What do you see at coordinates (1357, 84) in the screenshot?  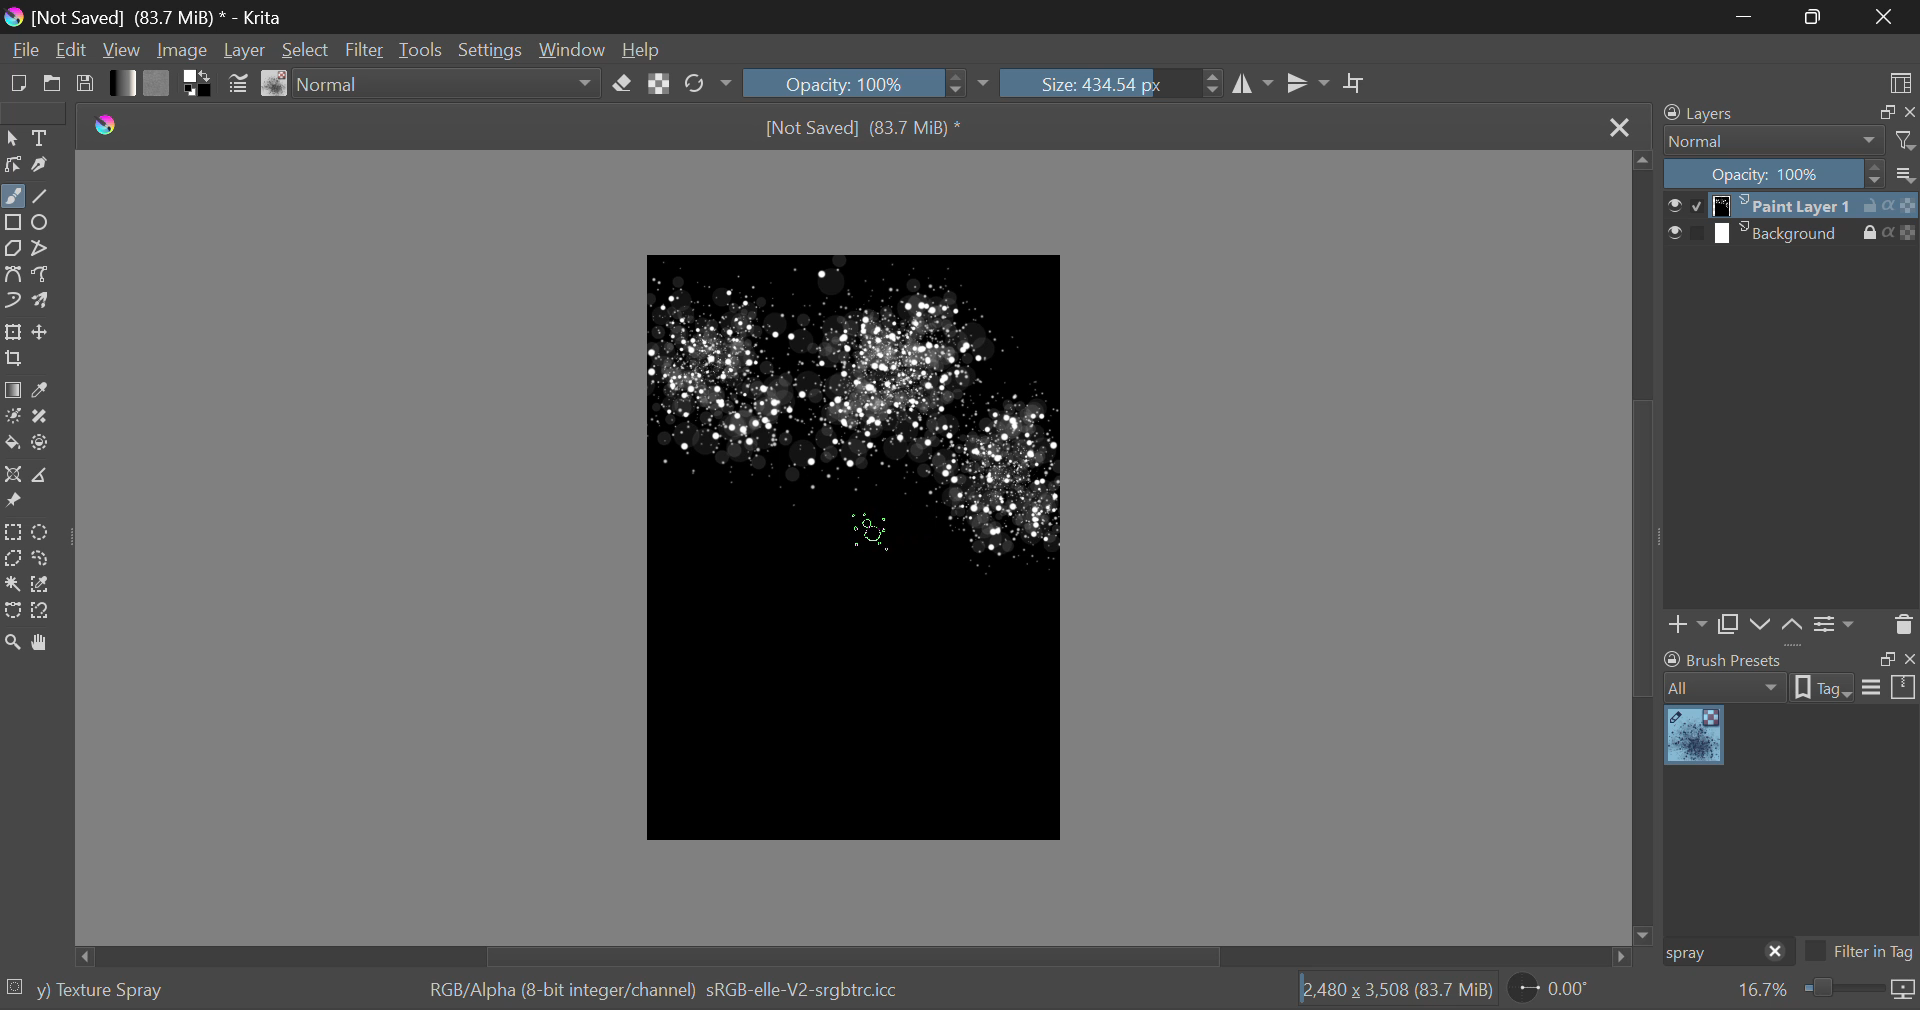 I see `Crop` at bounding box center [1357, 84].